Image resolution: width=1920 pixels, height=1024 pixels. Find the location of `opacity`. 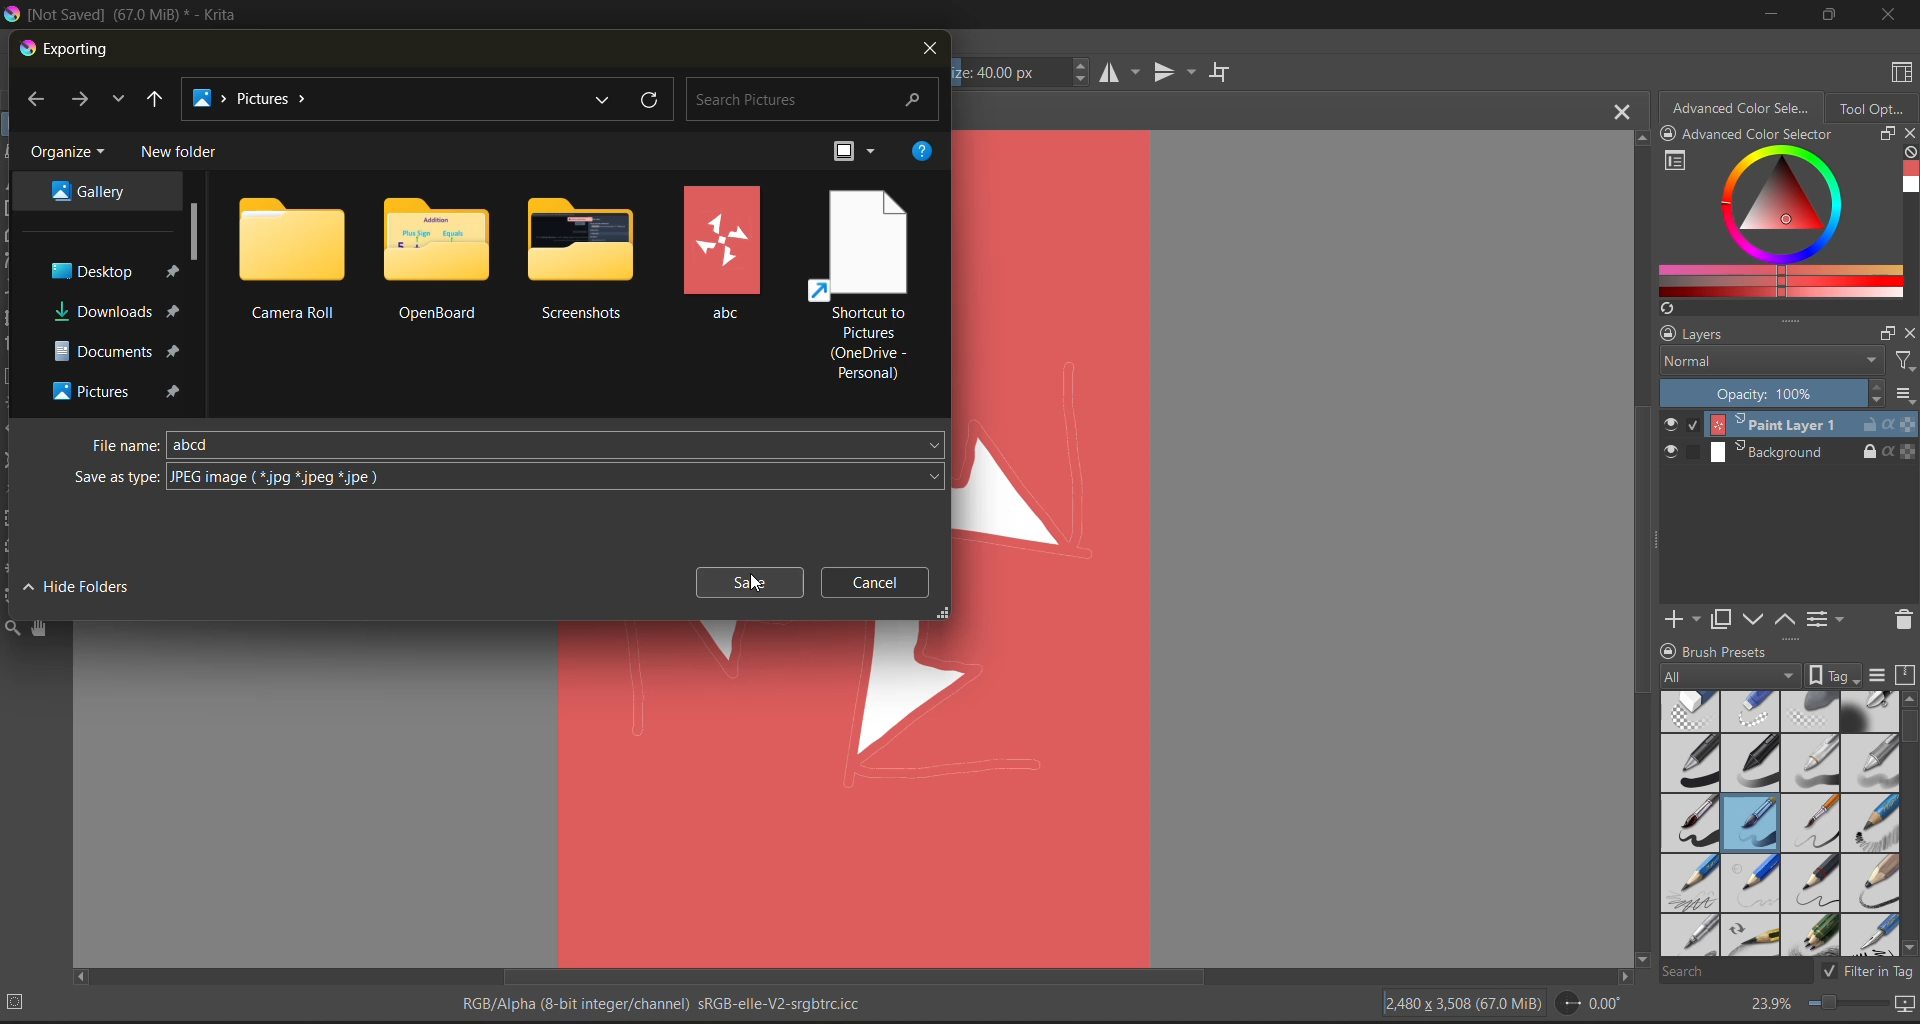

opacity is located at coordinates (1786, 395).